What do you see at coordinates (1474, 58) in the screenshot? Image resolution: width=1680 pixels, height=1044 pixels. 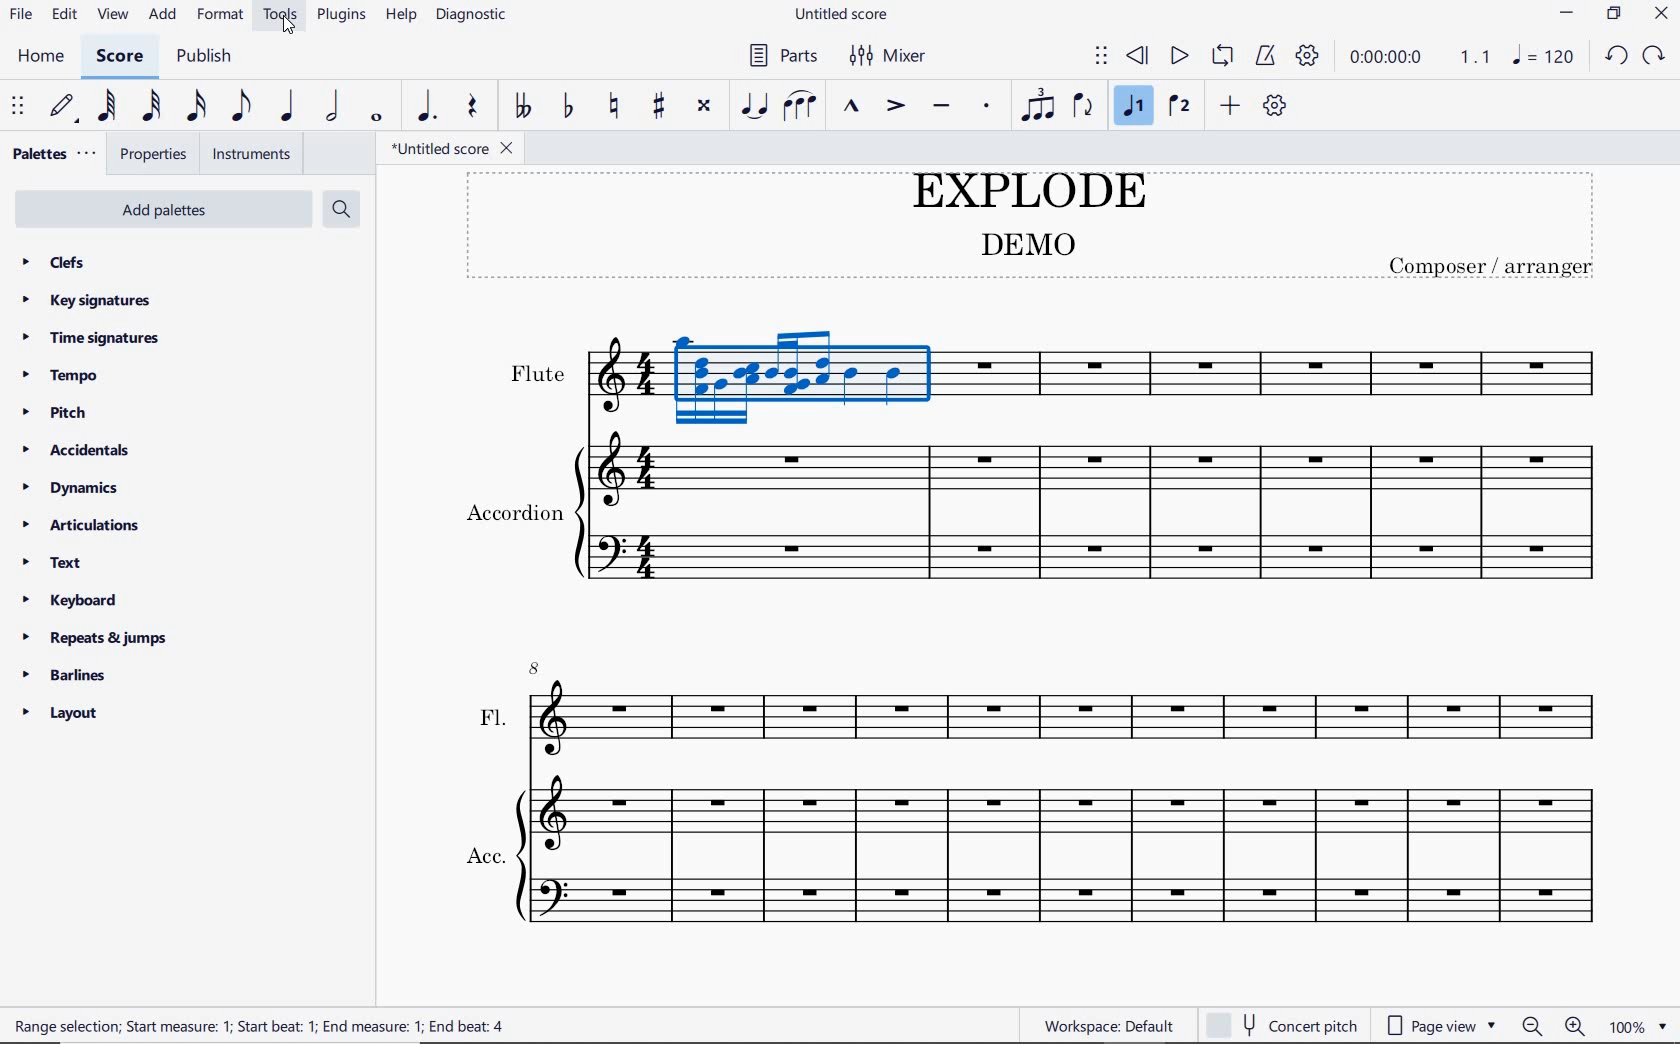 I see `Playback speed` at bounding box center [1474, 58].